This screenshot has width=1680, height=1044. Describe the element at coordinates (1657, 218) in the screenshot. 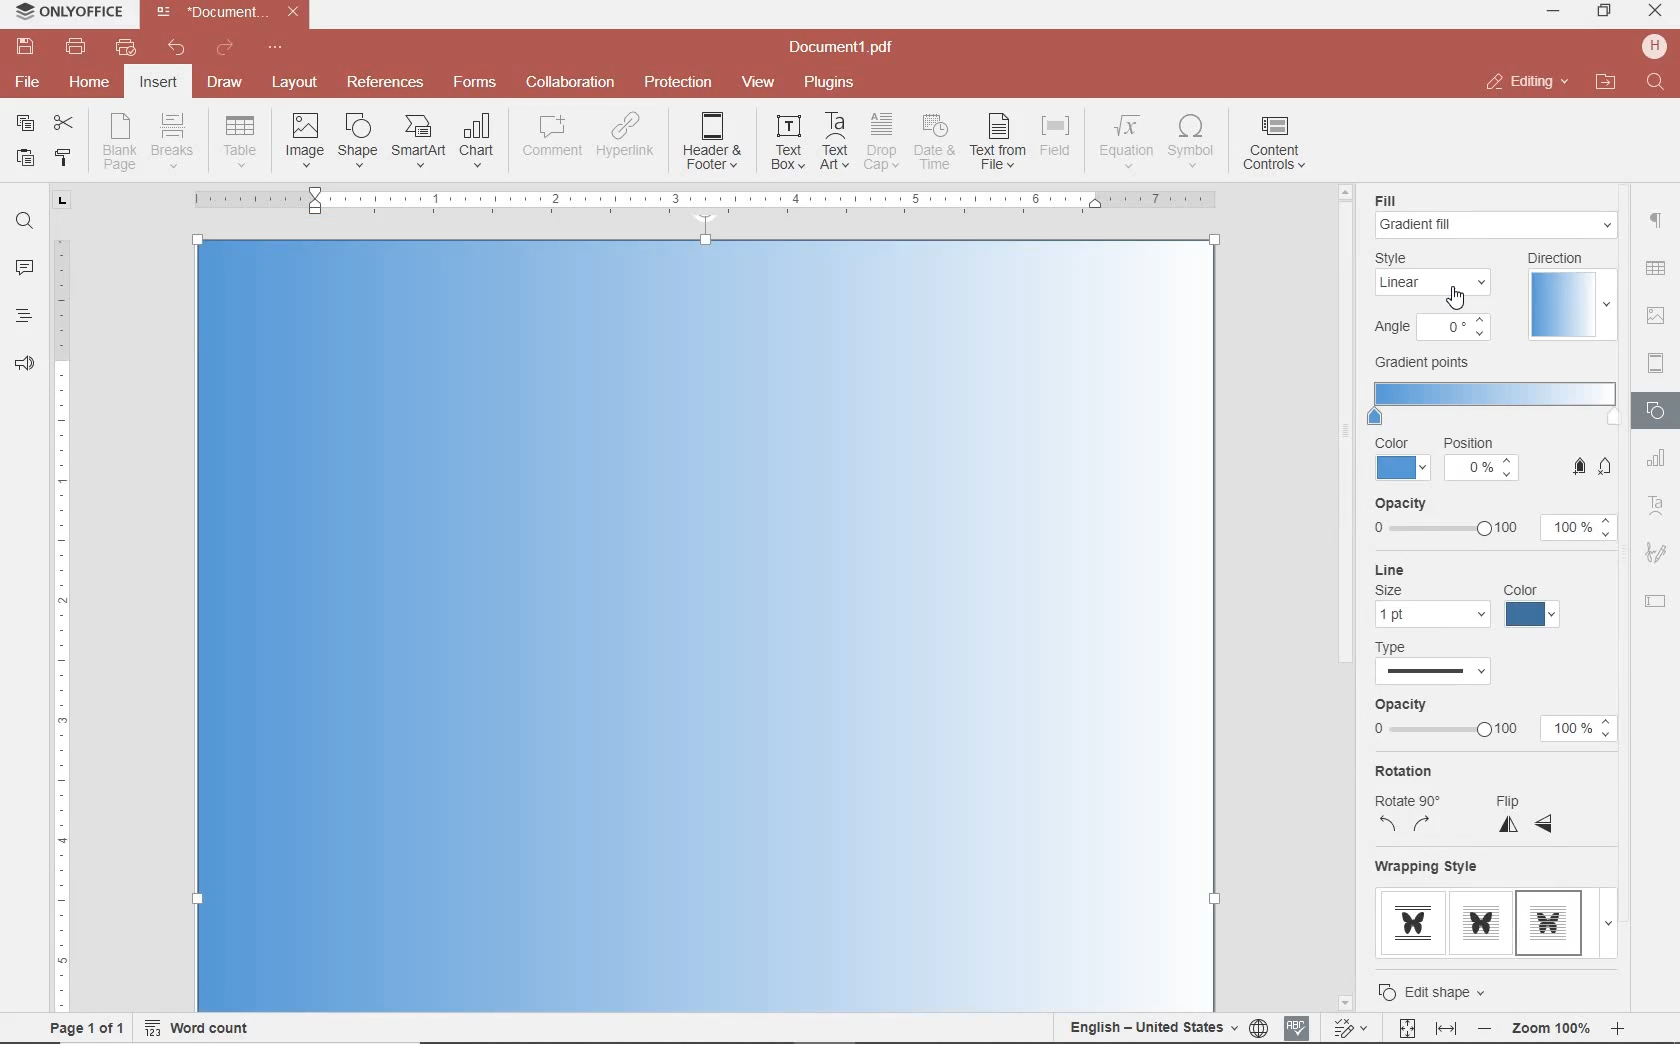

I see `paragraph setting` at that location.